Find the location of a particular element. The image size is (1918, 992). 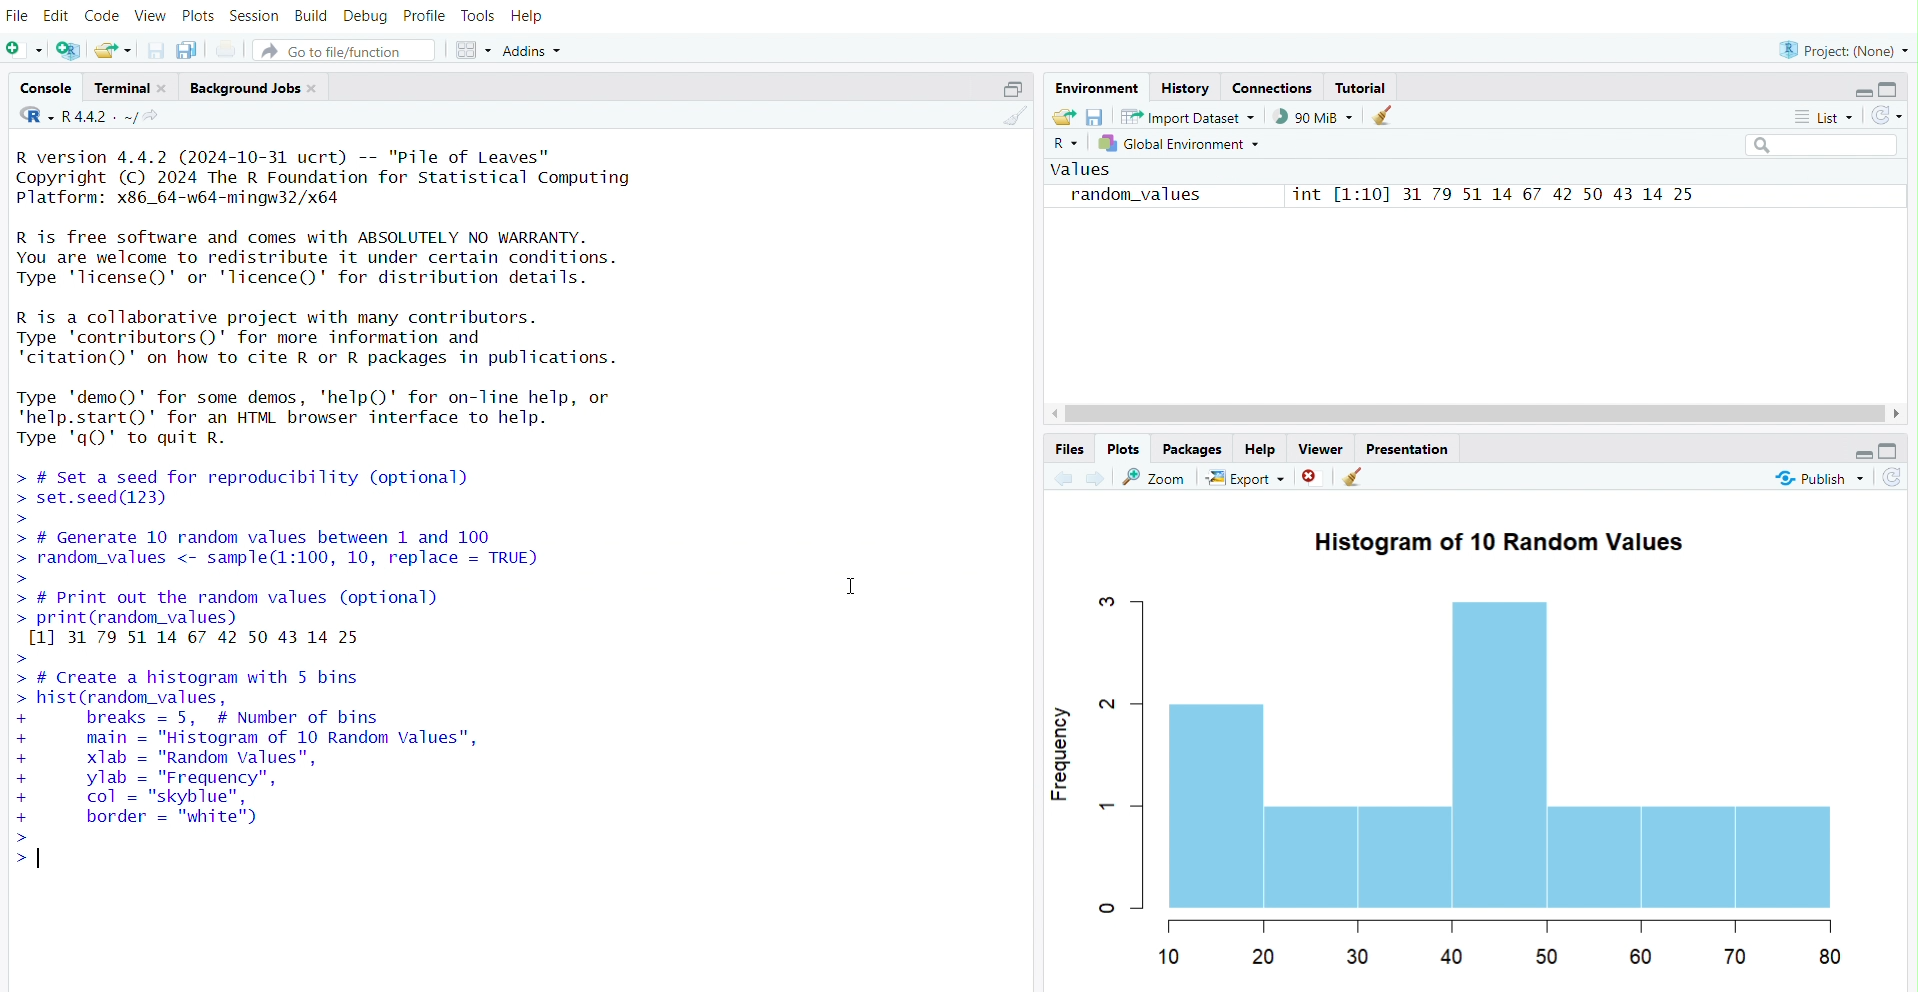

scrollbar is located at coordinates (1474, 413).